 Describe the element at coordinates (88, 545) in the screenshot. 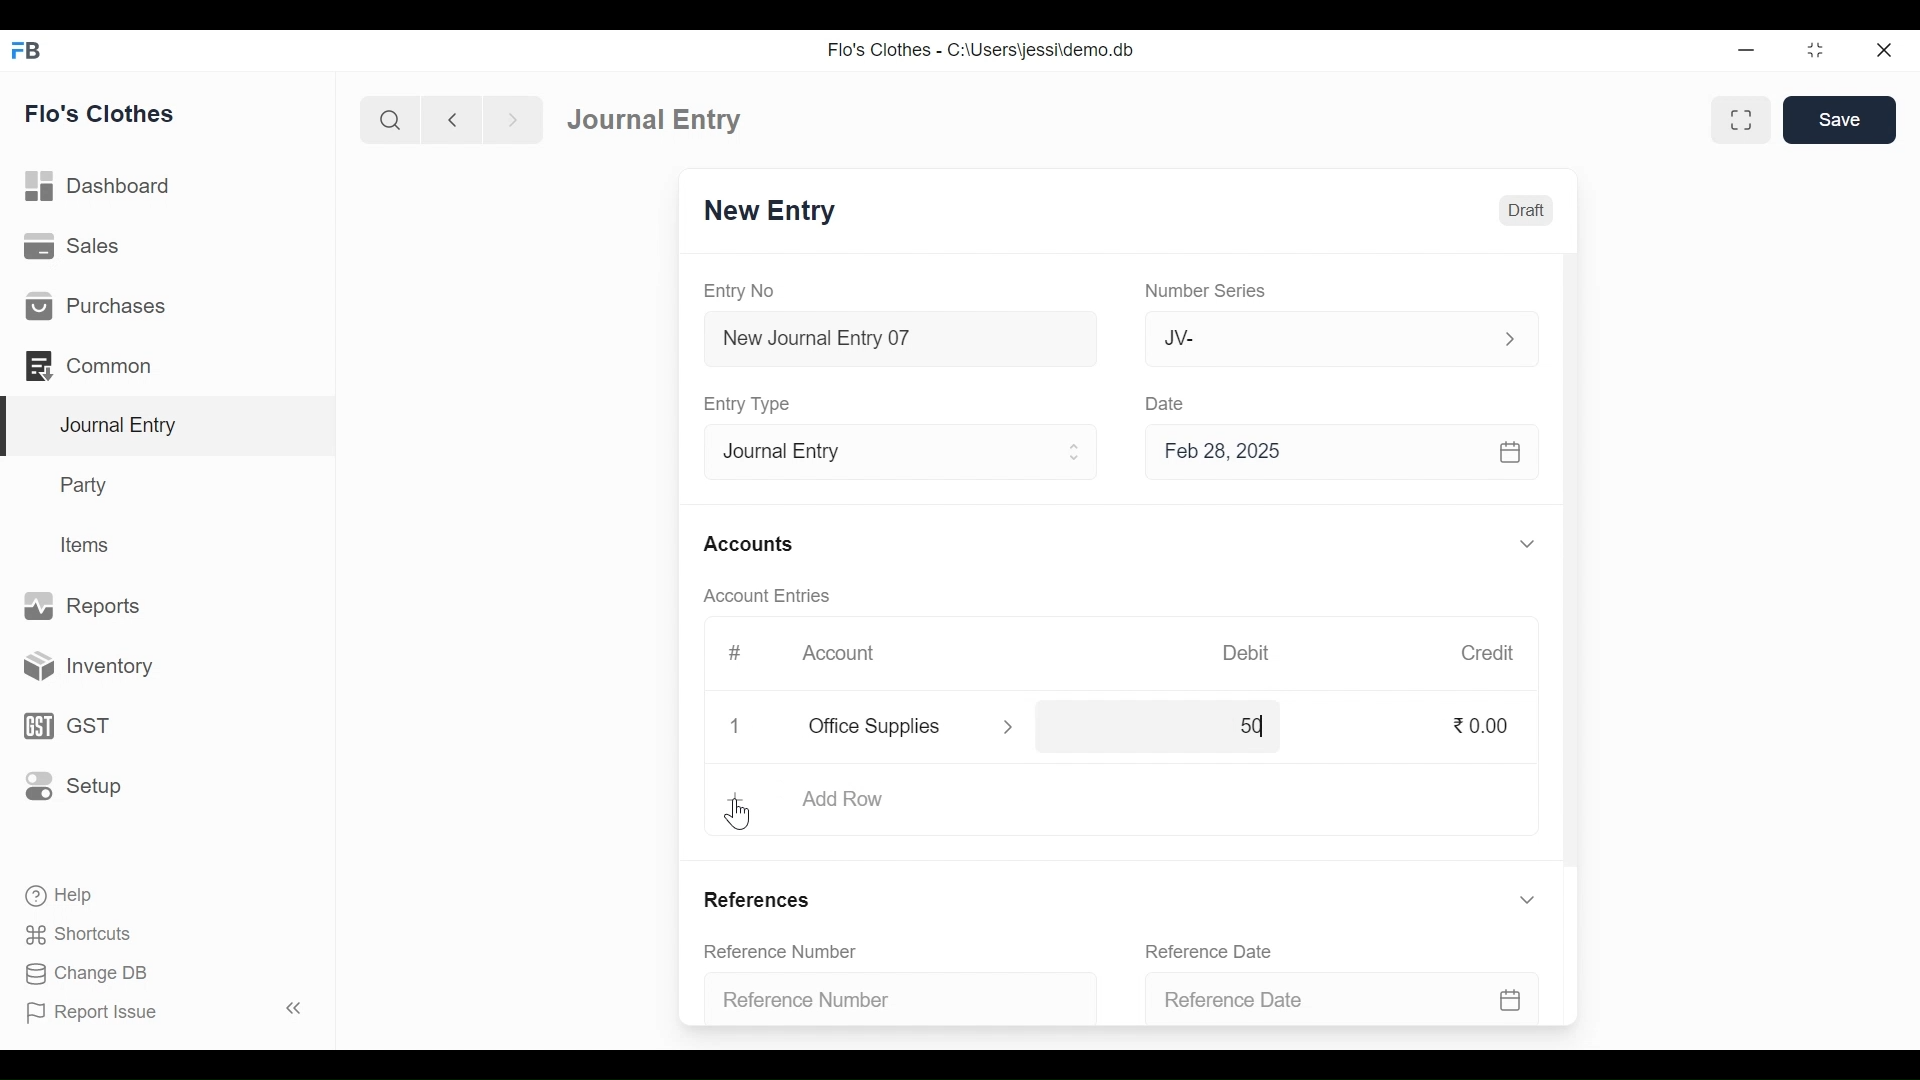

I see `Items` at that location.